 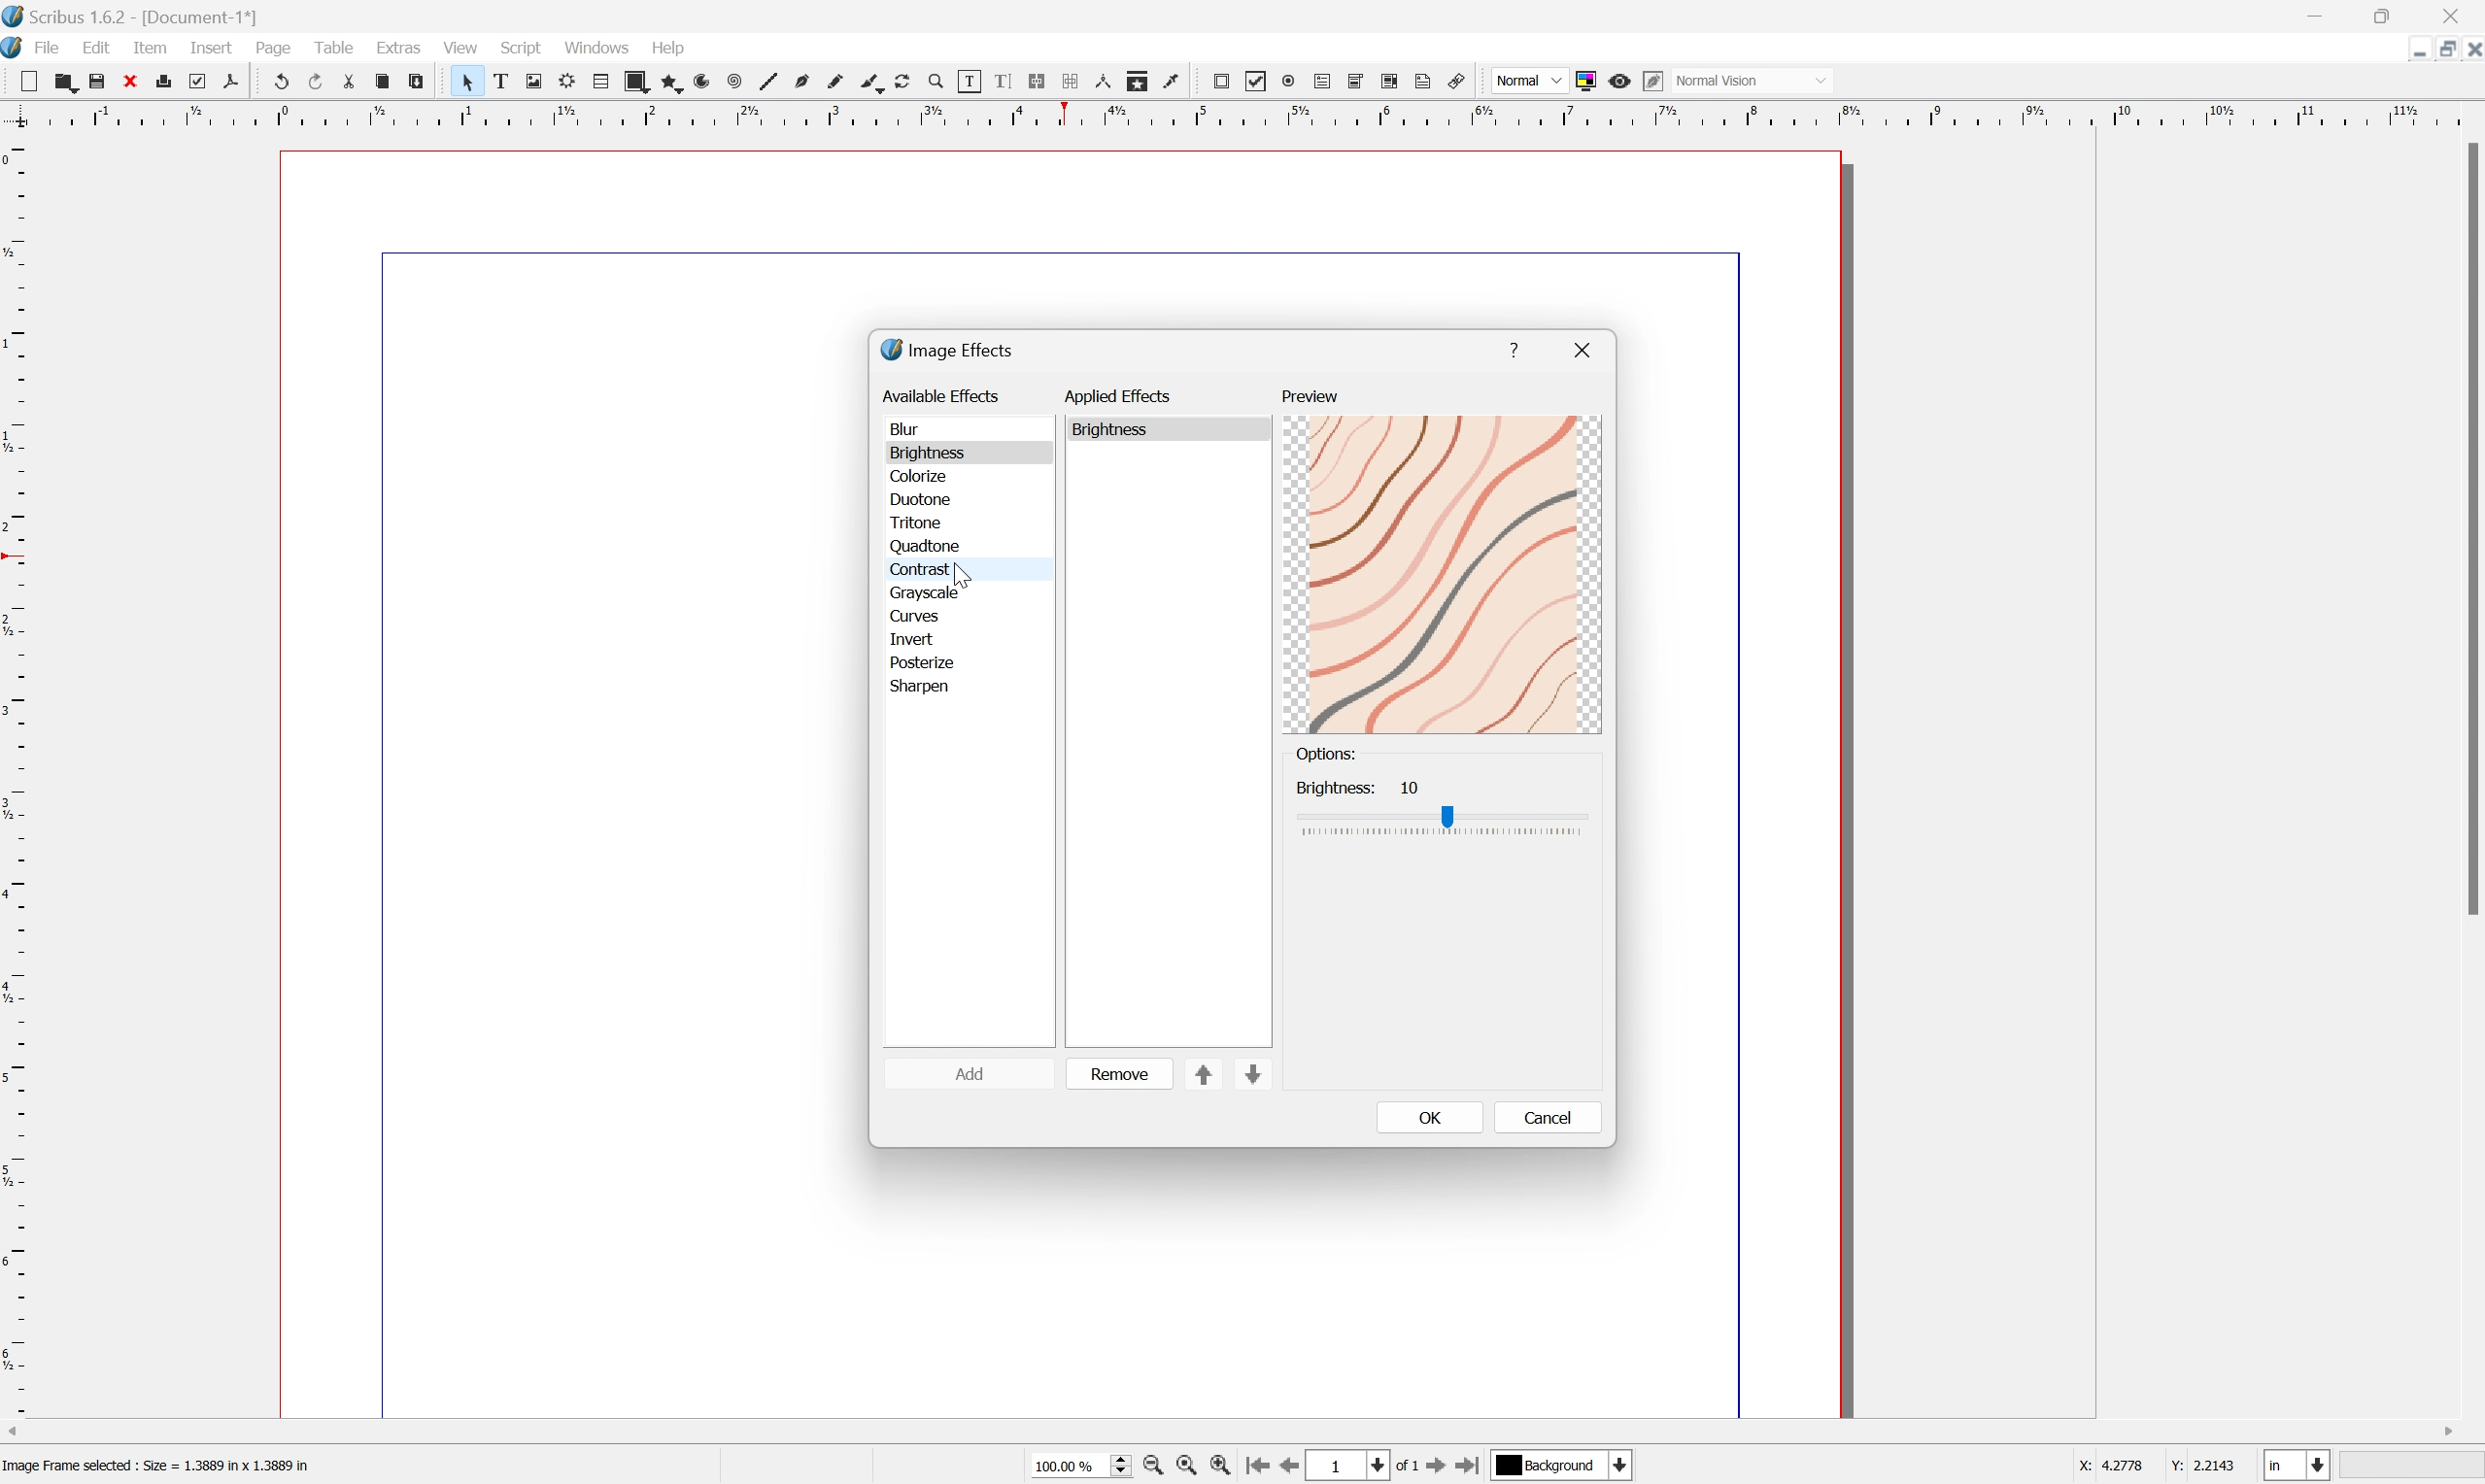 What do you see at coordinates (1239, 120) in the screenshot?
I see `Horizontal Margin` at bounding box center [1239, 120].